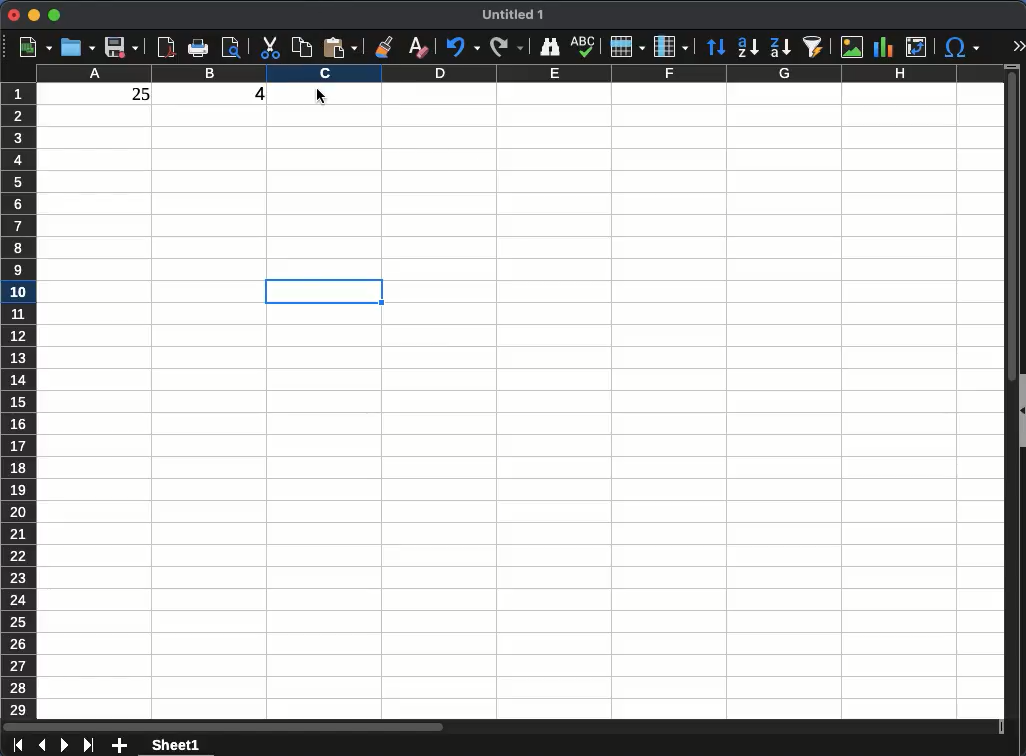 The image size is (1026, 756). What do you see at coordinates (121, 745) in the screenshot?
I see `add sheet` at bounding box center [121, 745].